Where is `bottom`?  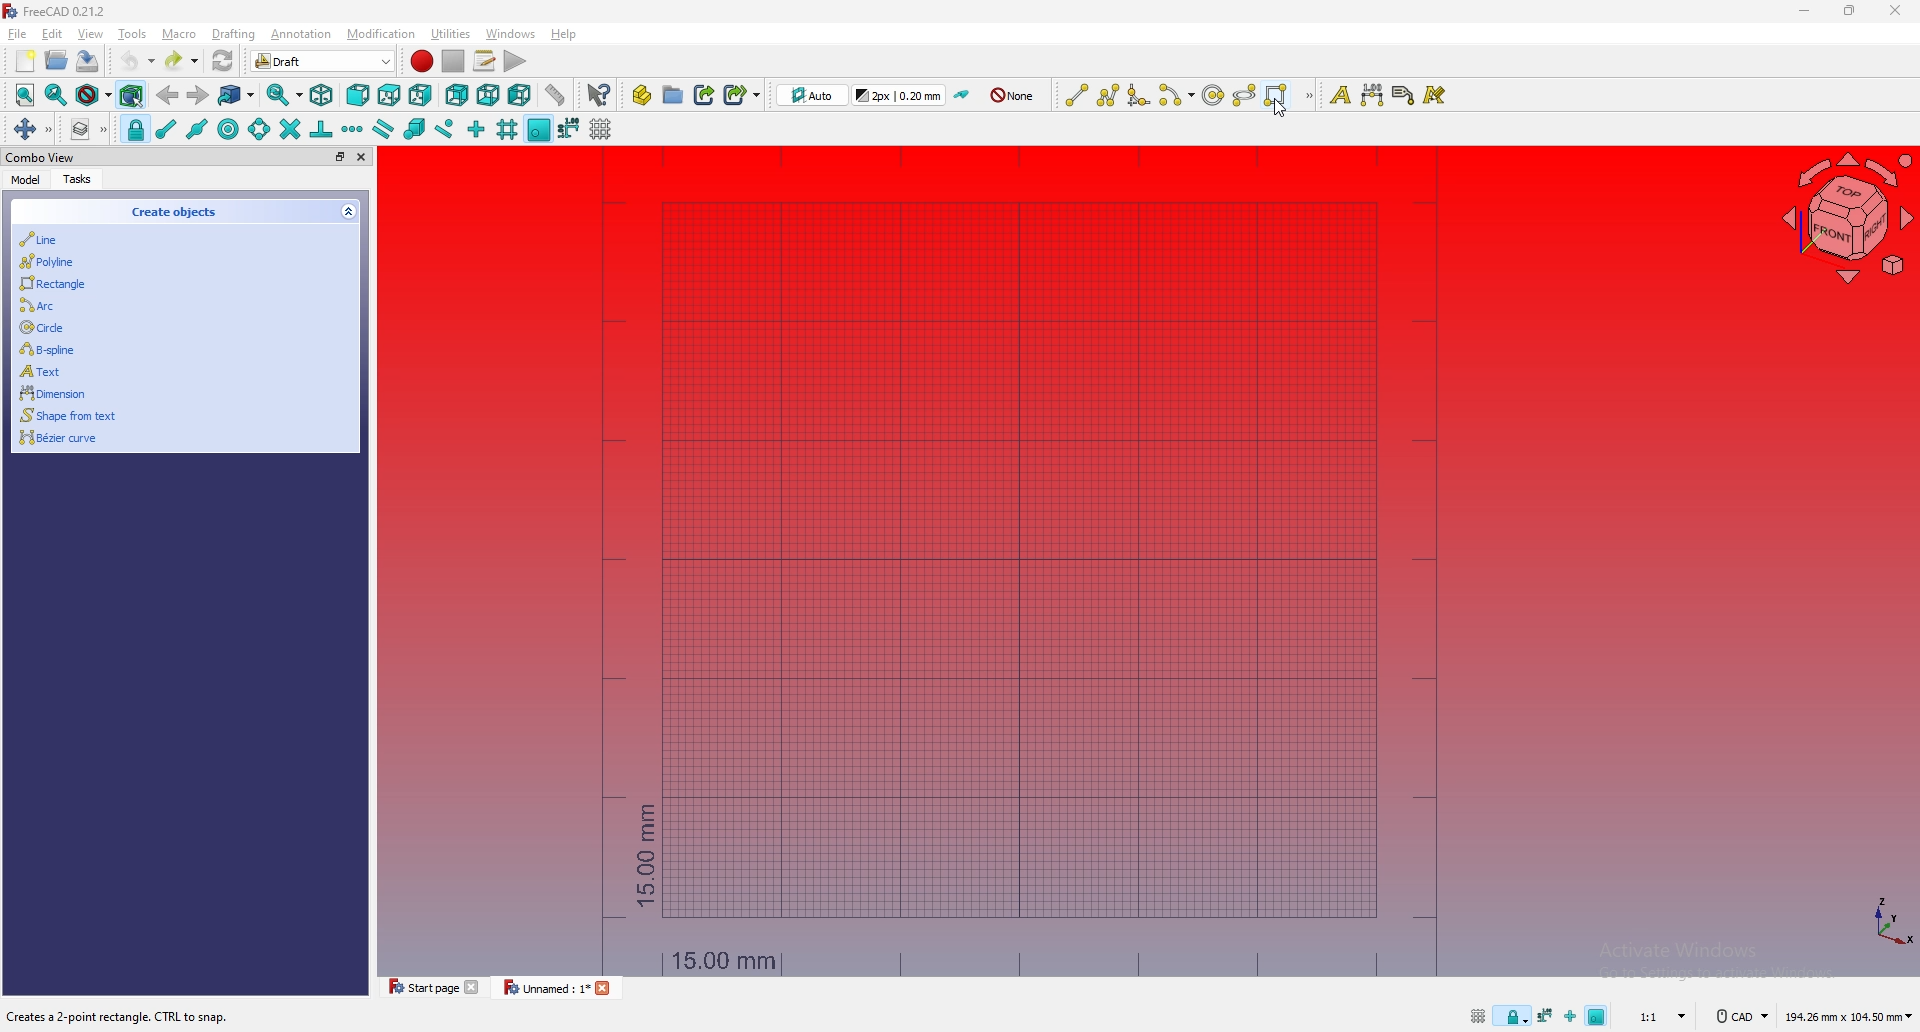 bottom is located at coordinates (487, 96).